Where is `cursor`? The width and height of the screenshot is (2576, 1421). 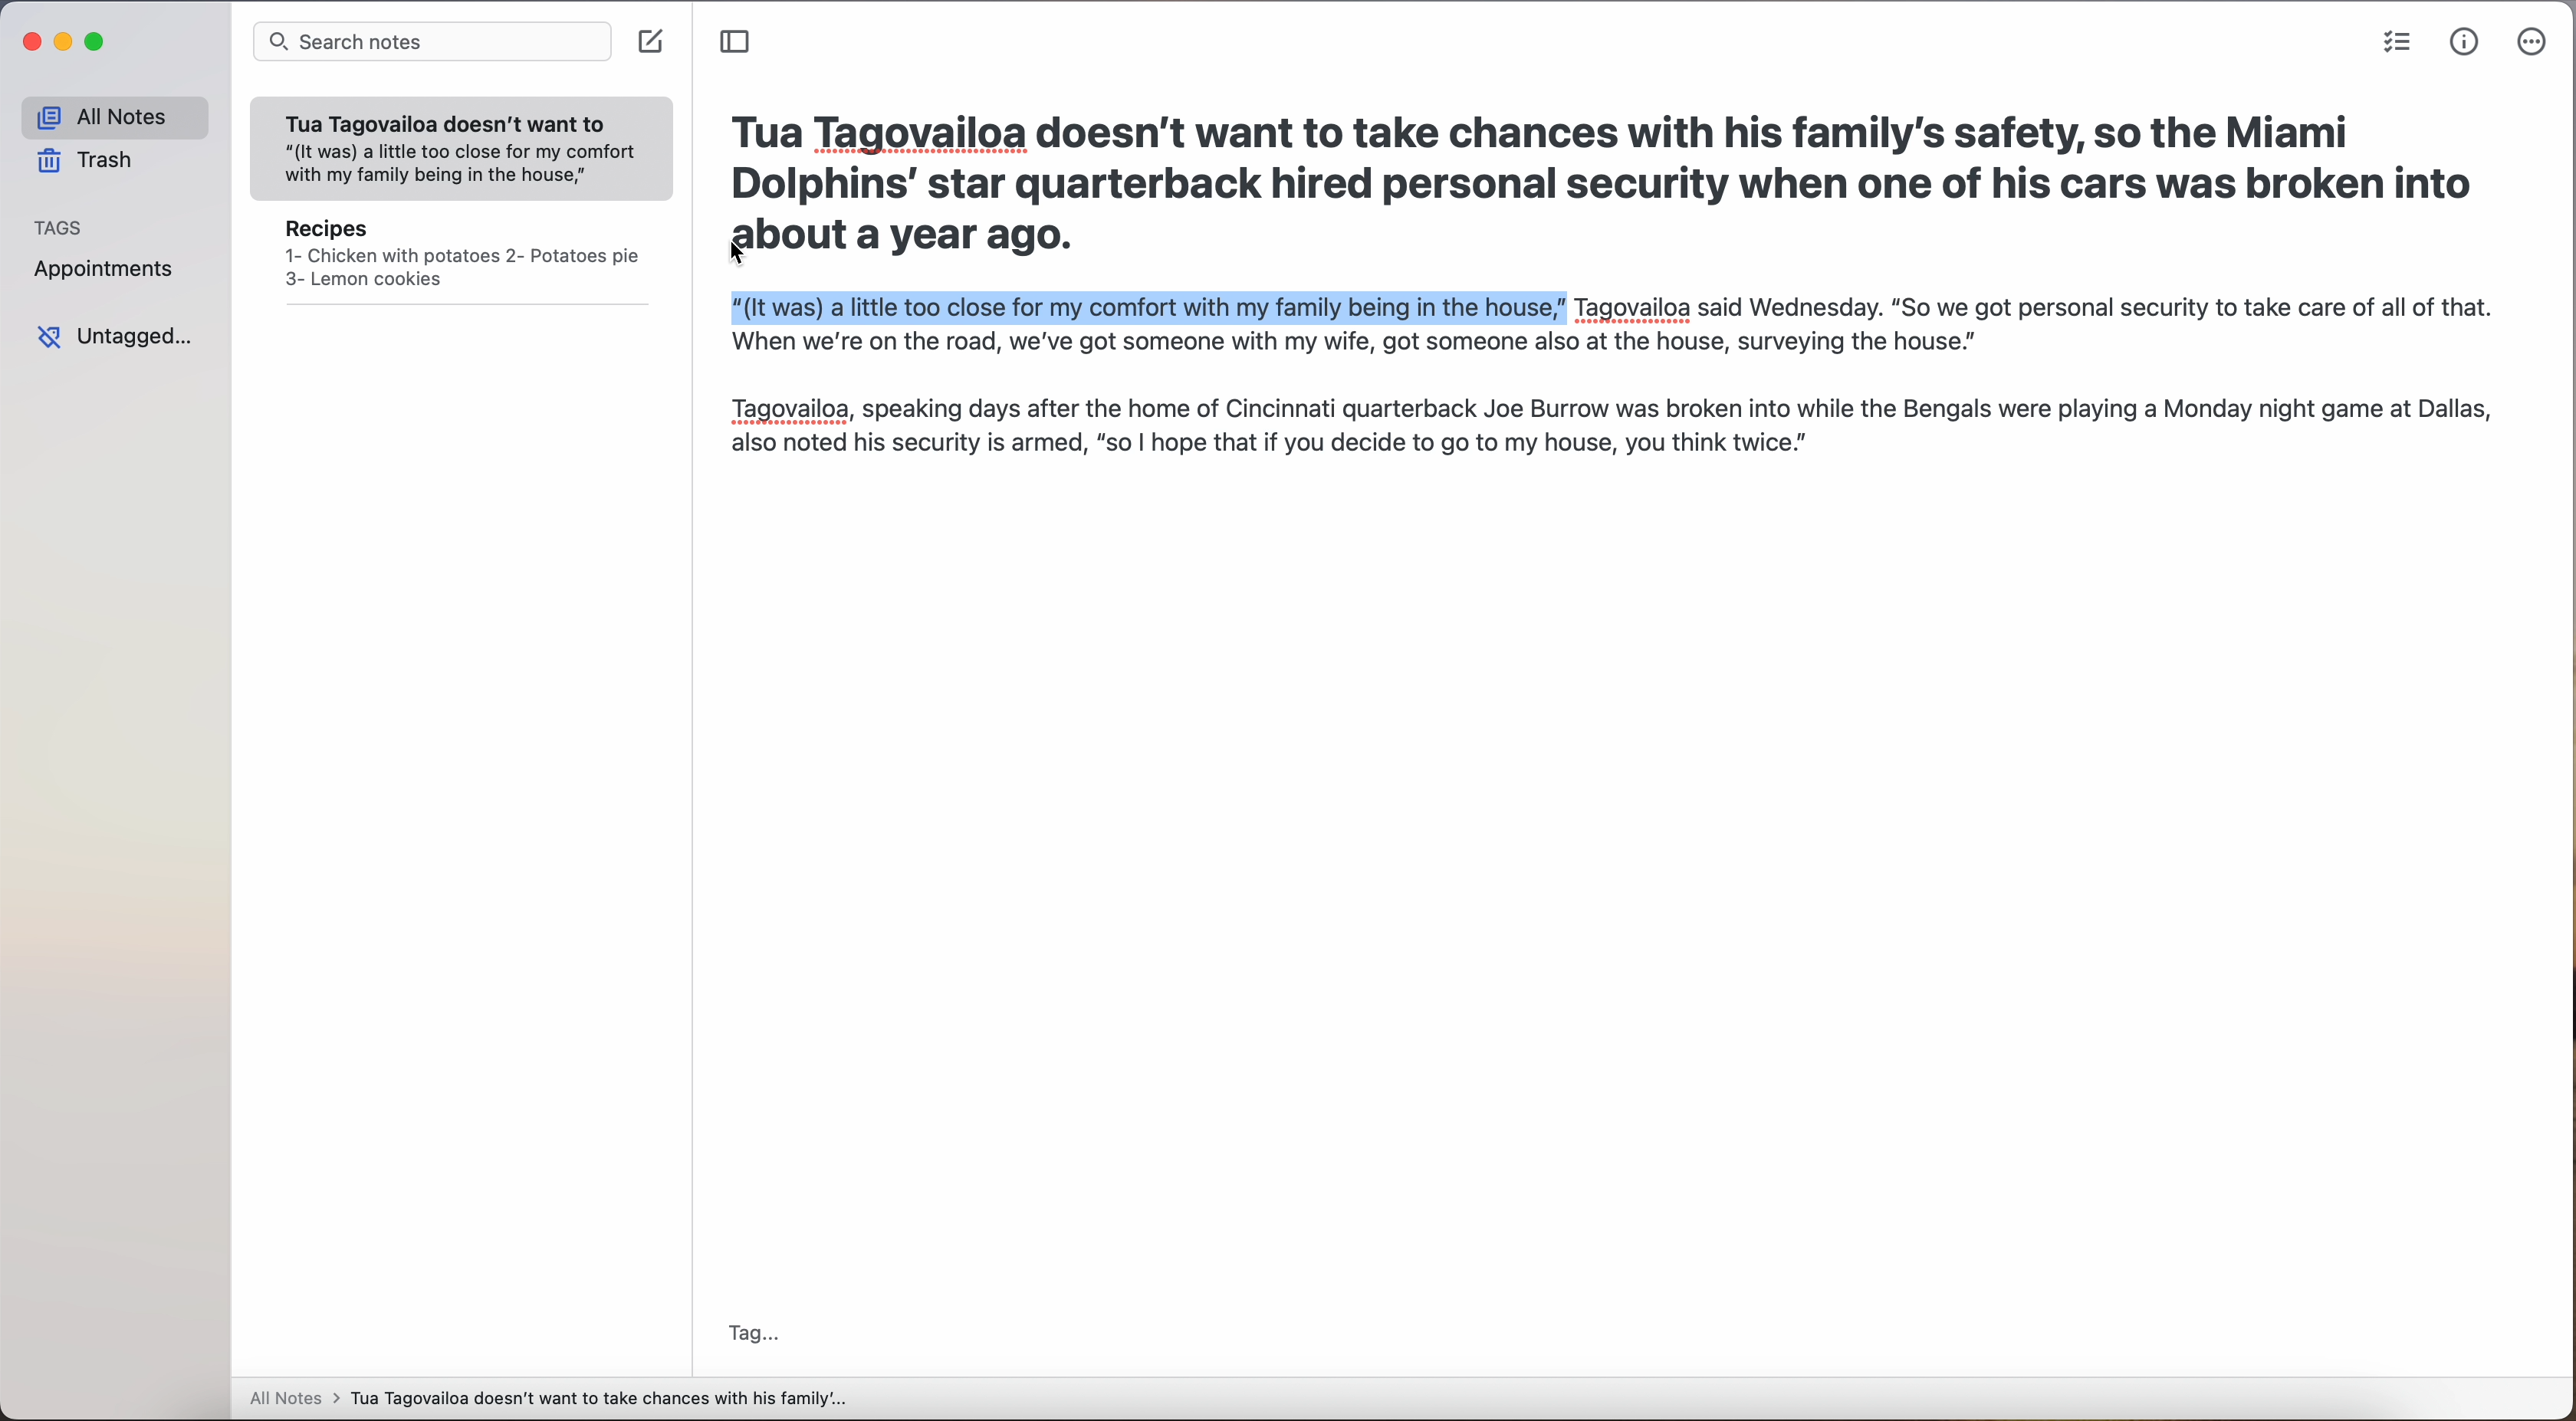
cursor is located at coordinates (740, 254).